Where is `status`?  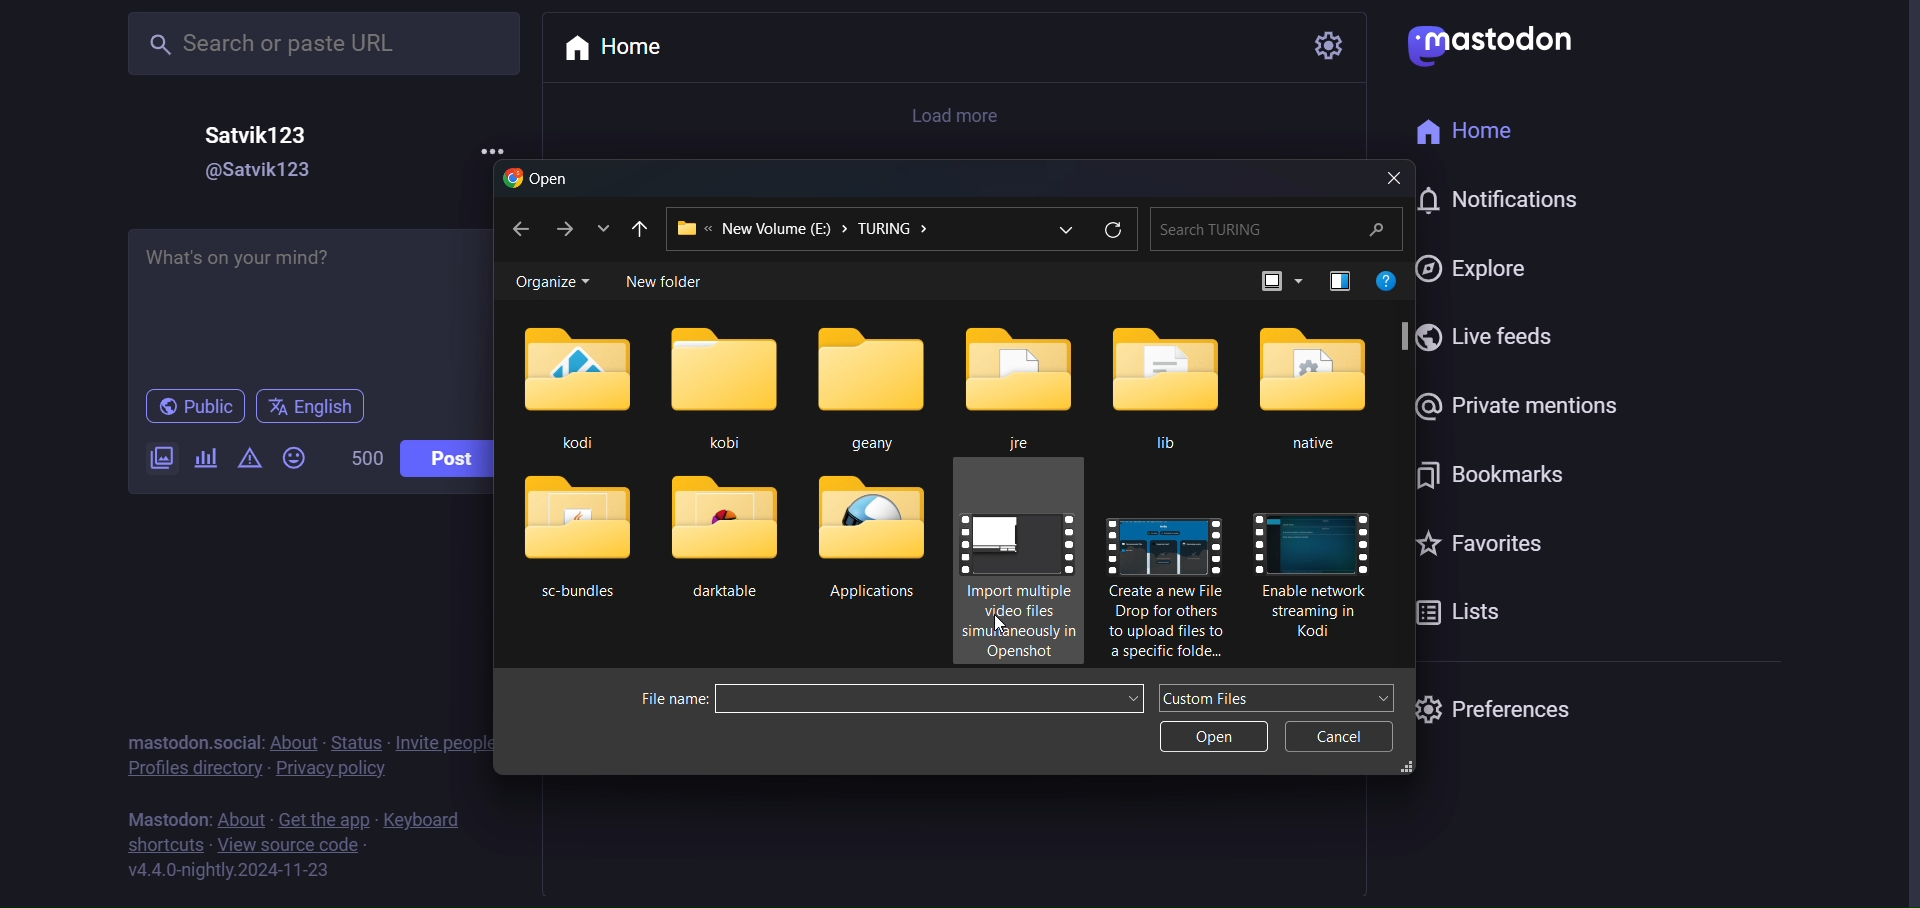
status is located at coordinates (355, 742).